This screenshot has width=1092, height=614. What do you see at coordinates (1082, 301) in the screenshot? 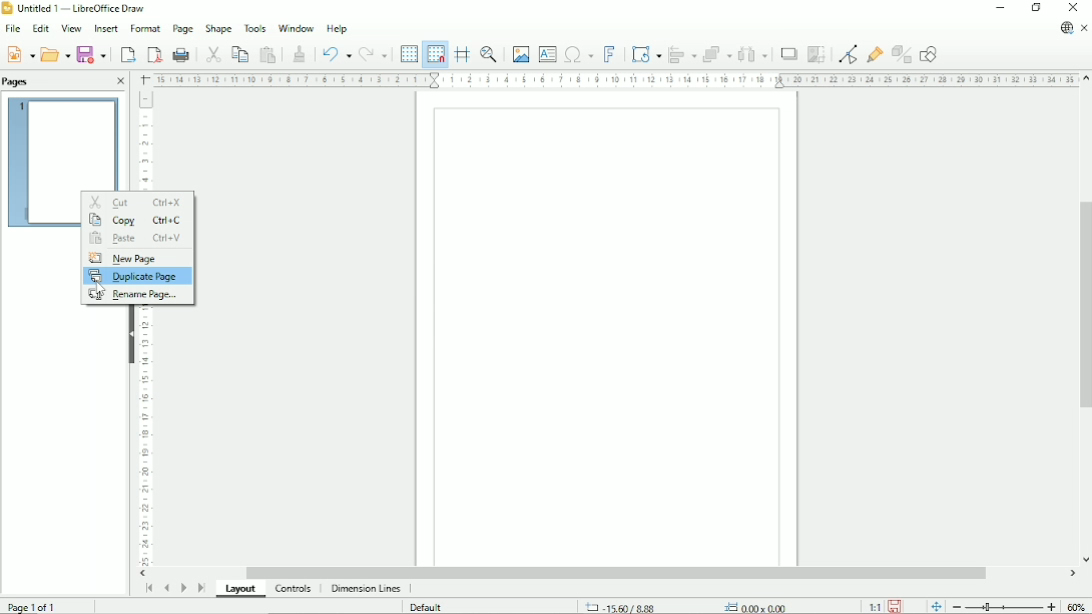
I see `Vertical scrollbar` at bounding box center [1082, 301].